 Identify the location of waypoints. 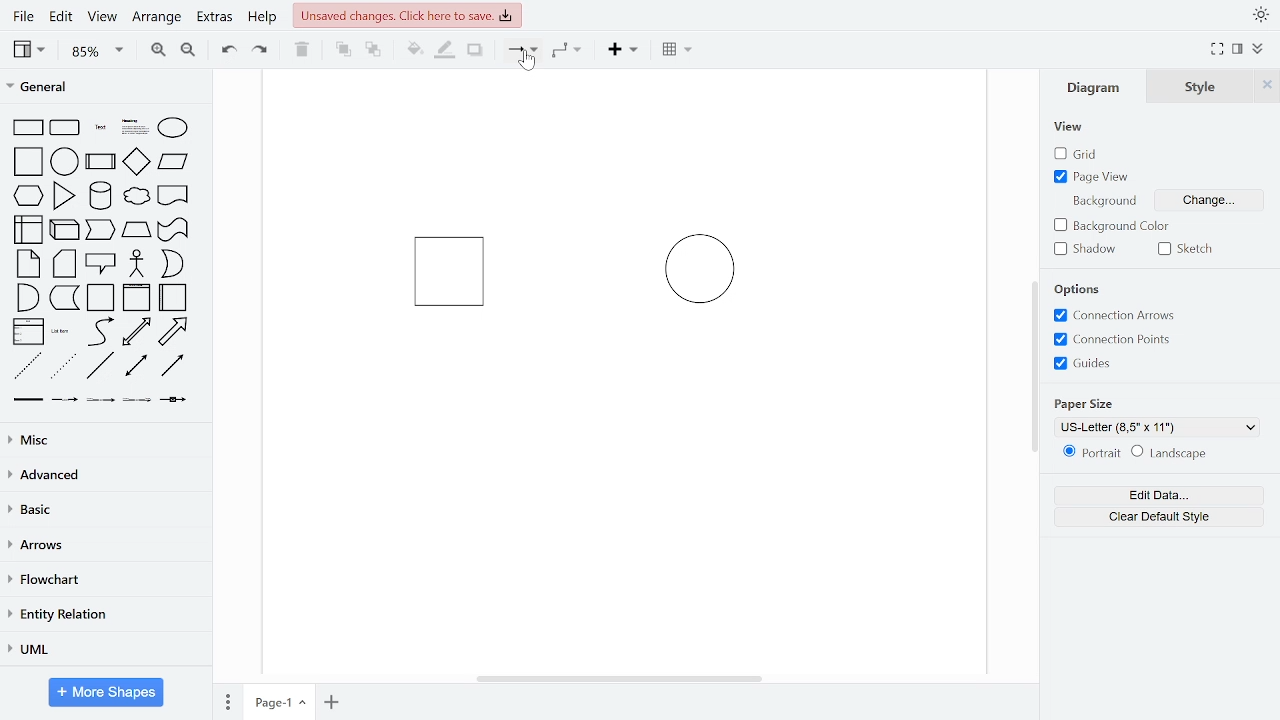
(572, 50).